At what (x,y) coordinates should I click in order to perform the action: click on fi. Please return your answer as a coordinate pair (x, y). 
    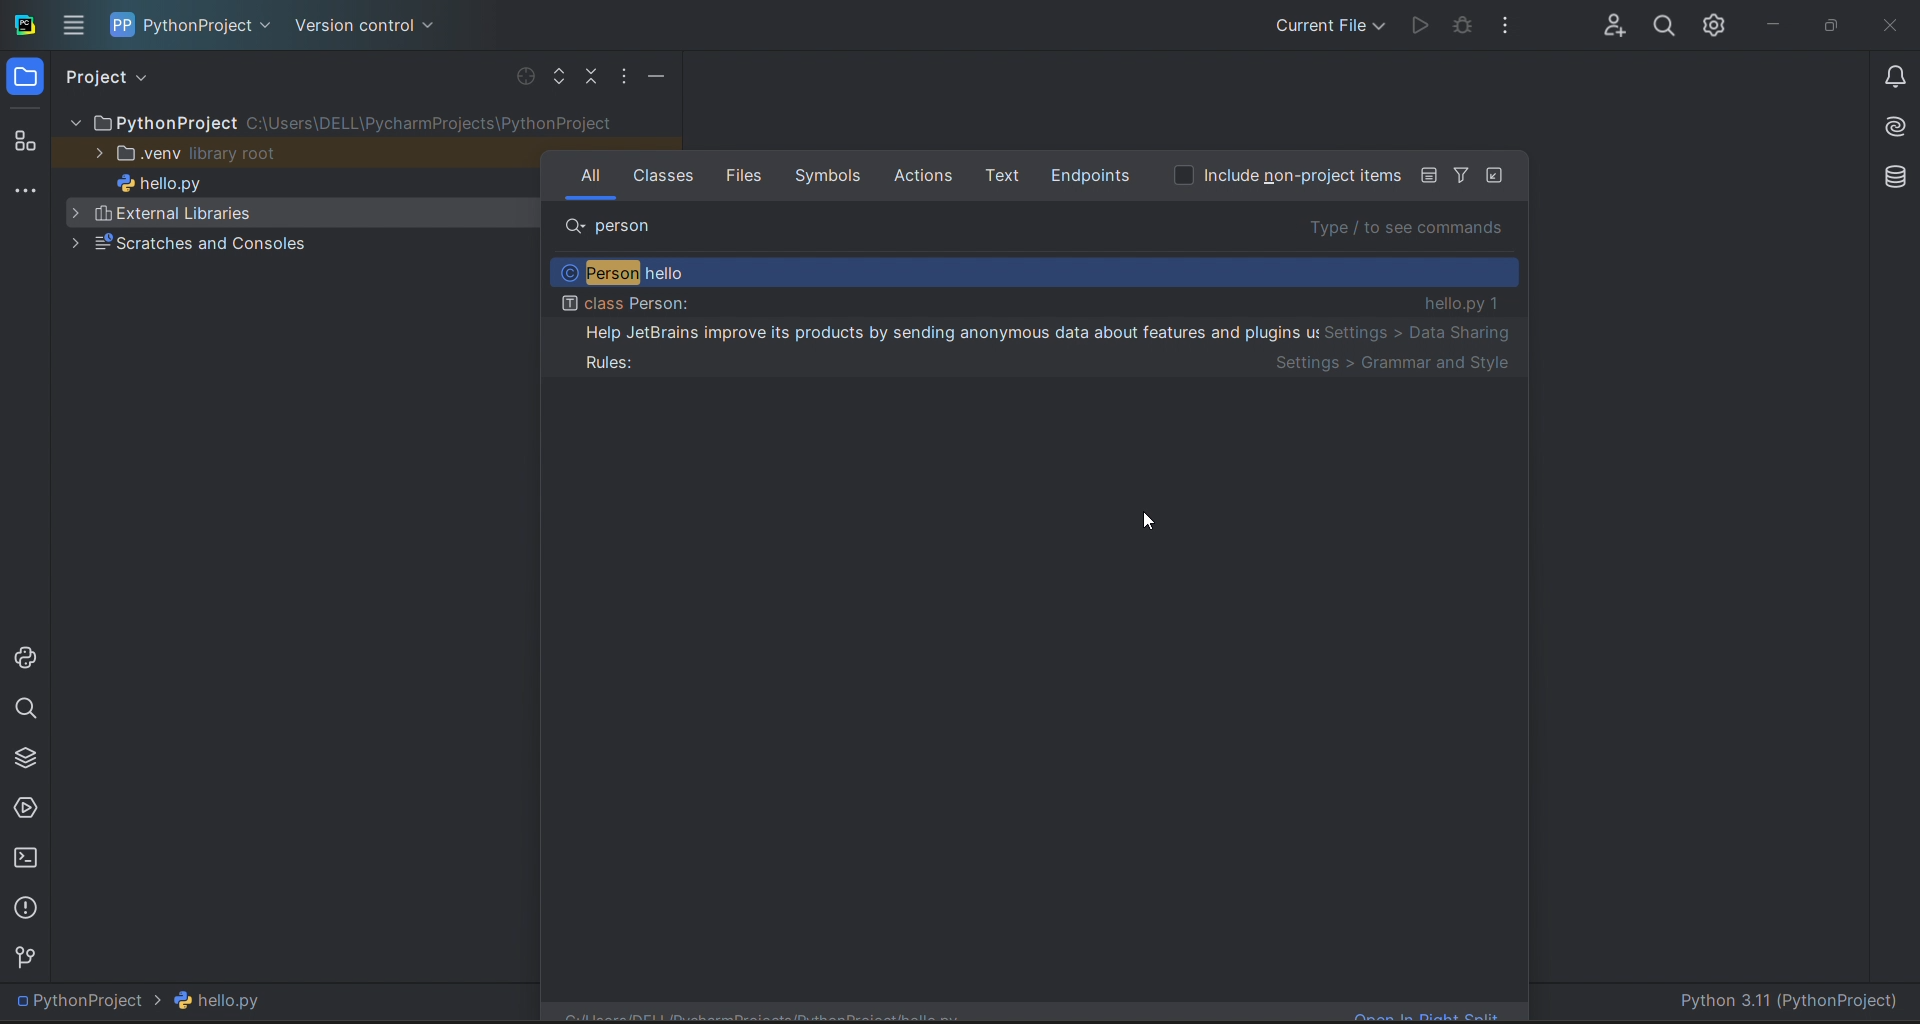
    Looking at the image, I should click on (746, 177).